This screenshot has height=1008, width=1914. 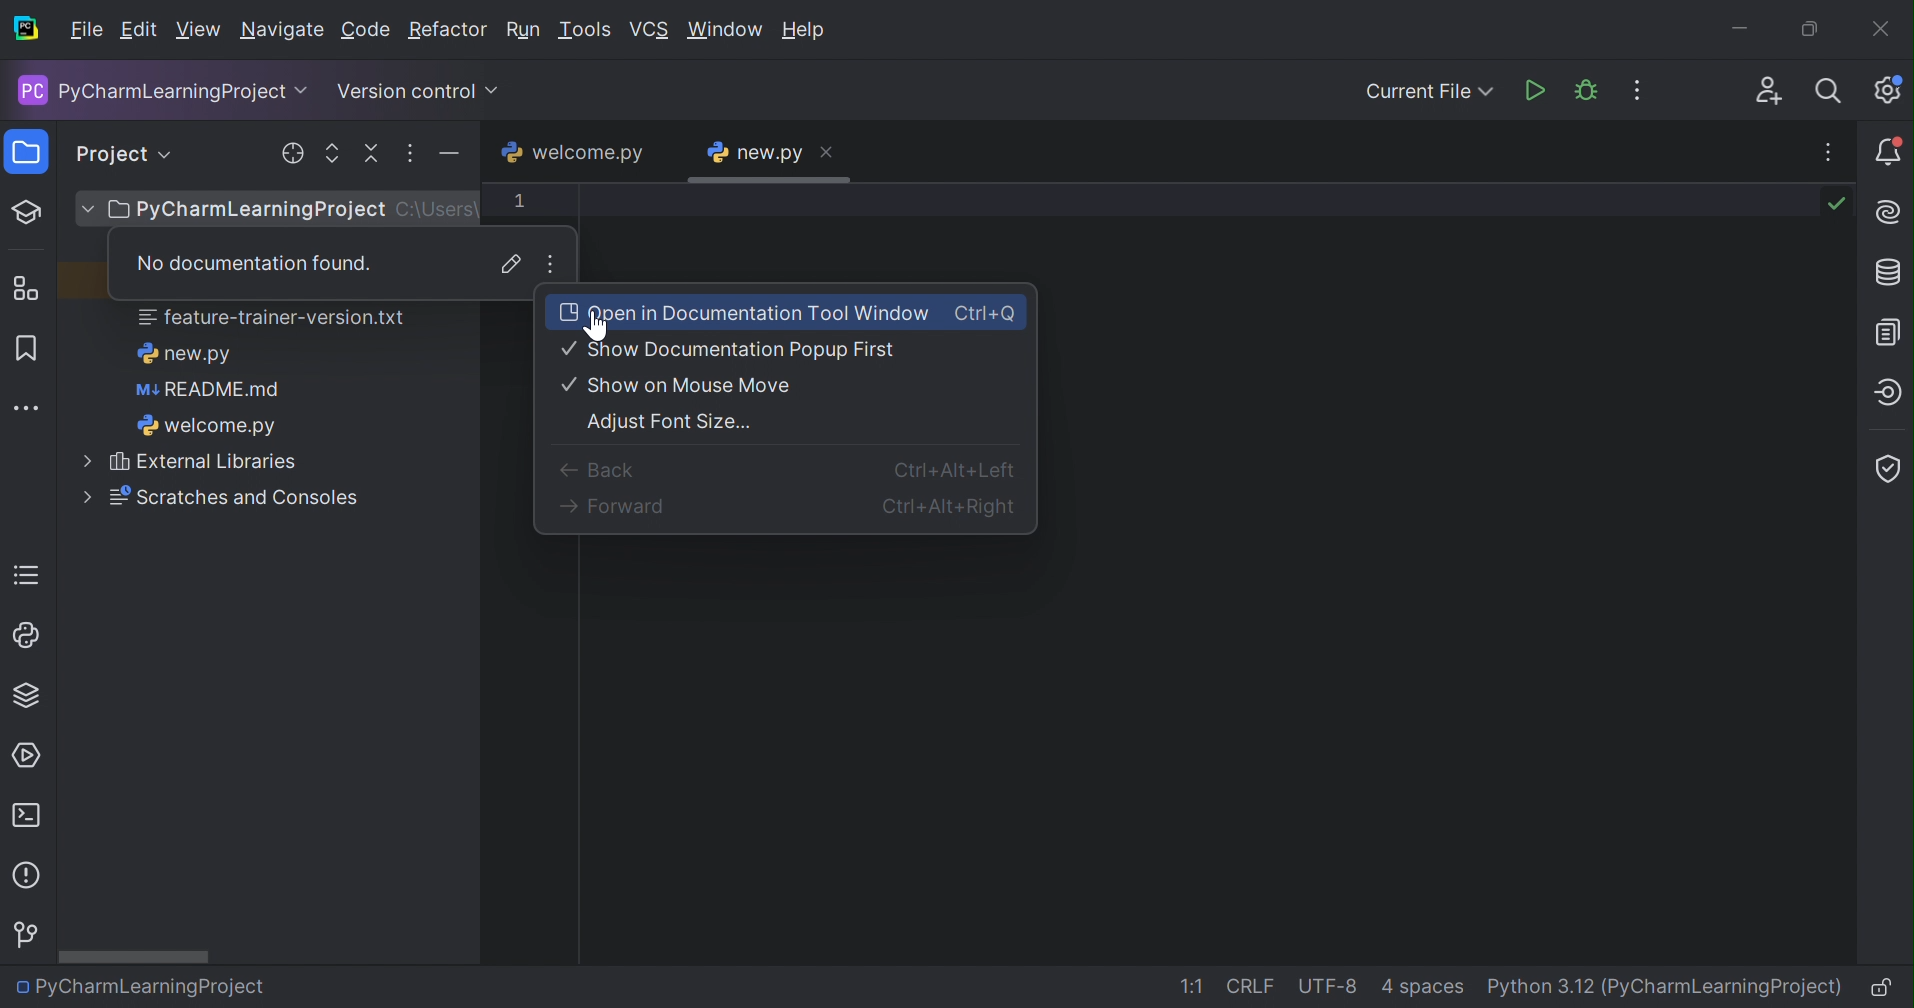 What do you see at coordinates (32, 817) in the screenshot?
I see `Terminal` at bounding box center [32, 817].